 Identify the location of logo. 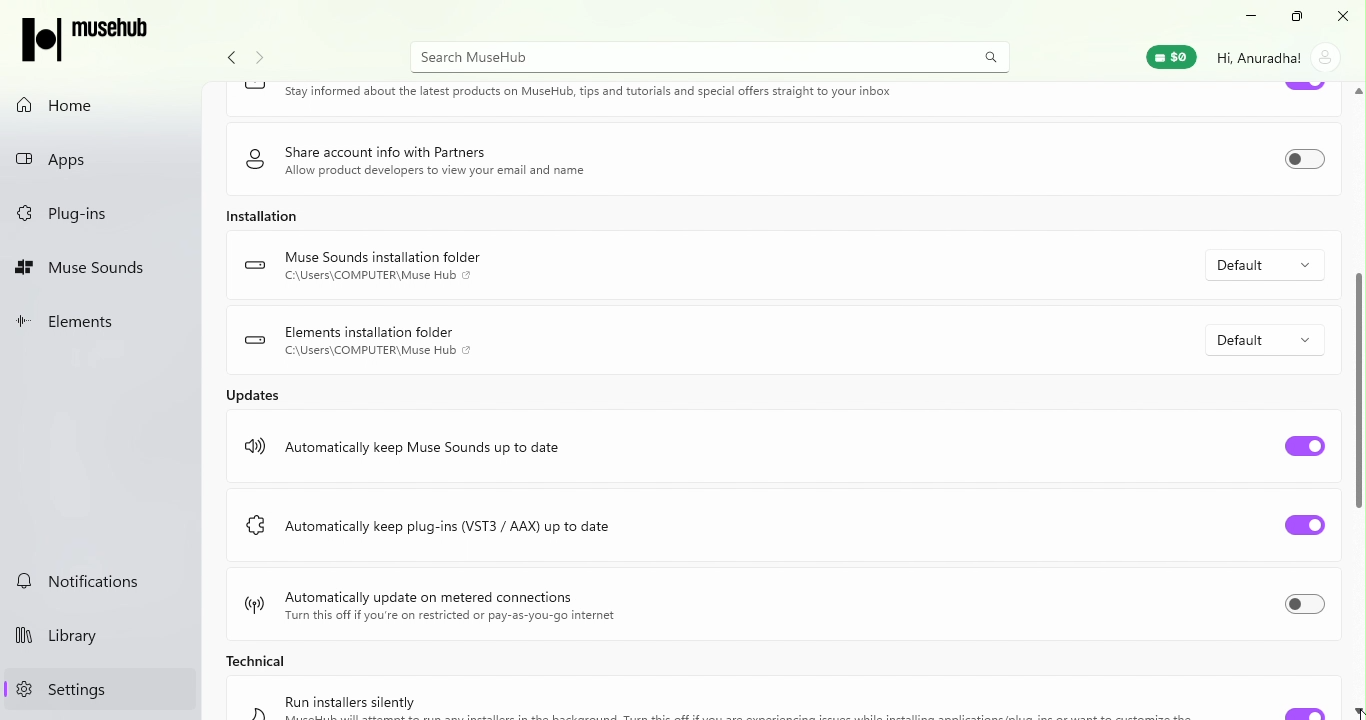
(252, 602).